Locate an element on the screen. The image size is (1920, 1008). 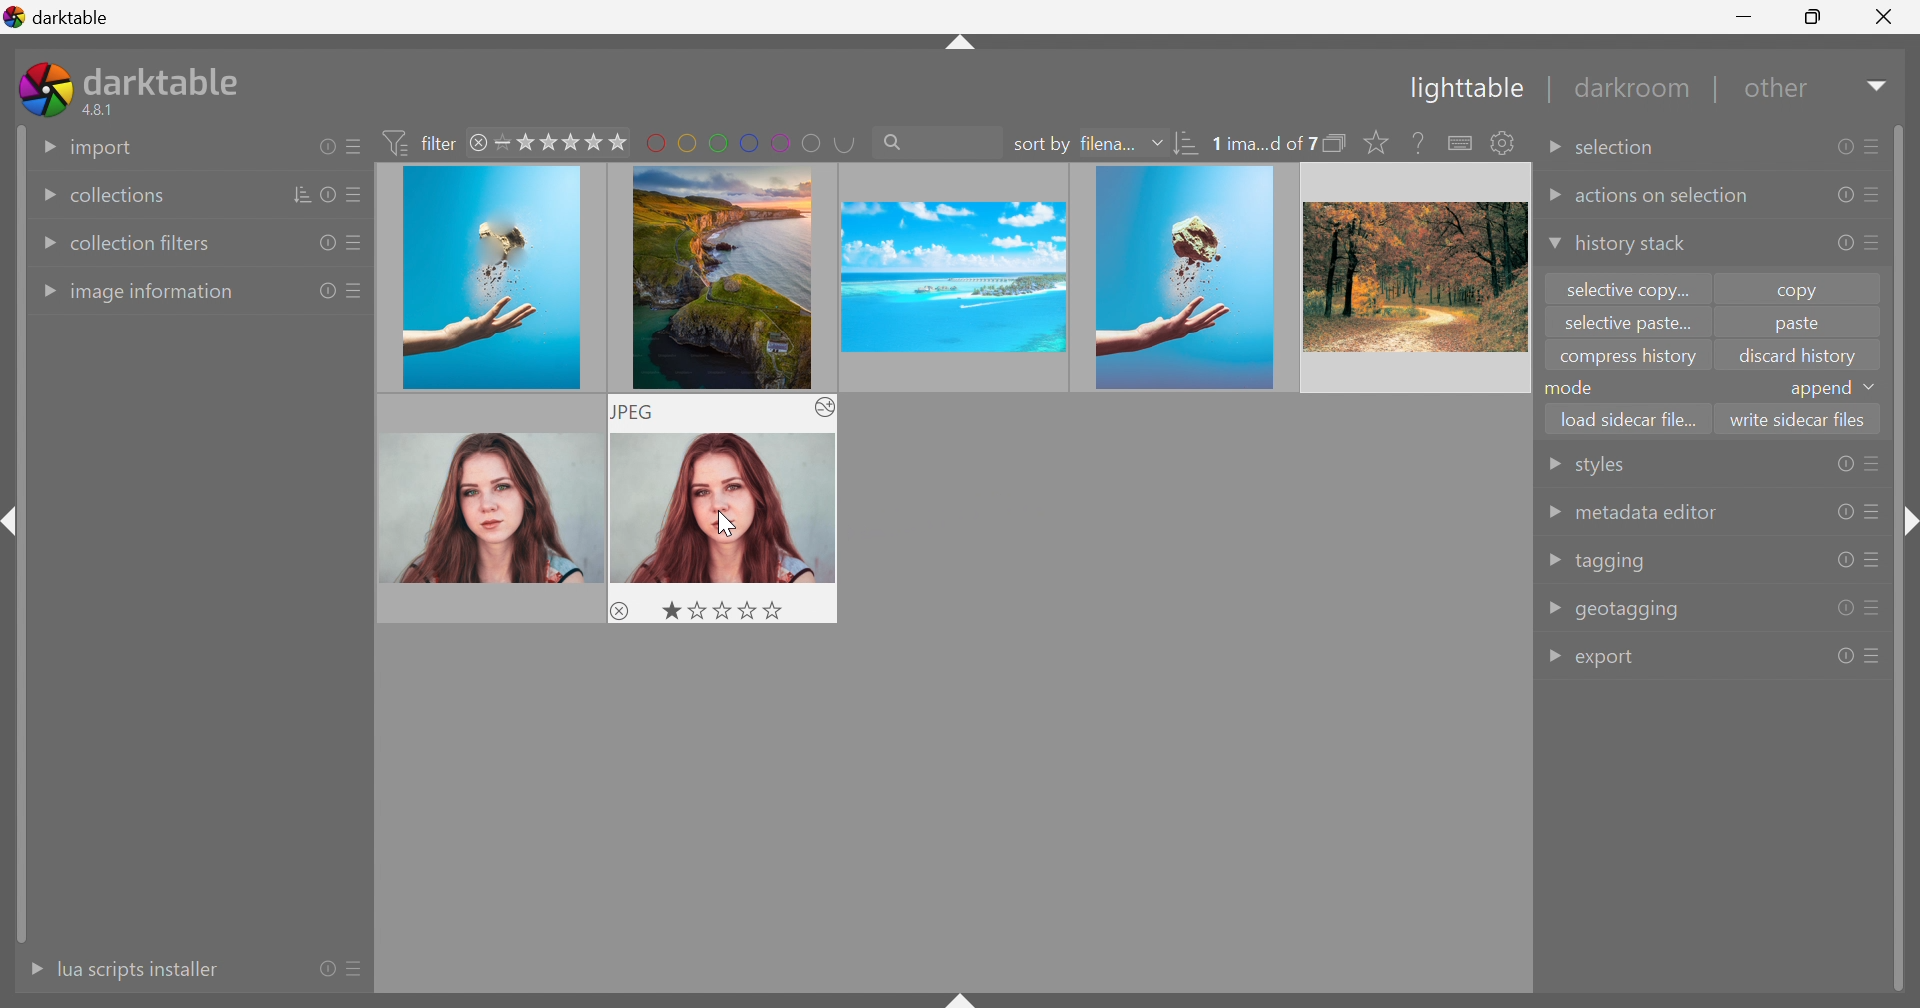
Drop Down is located at coordinates (1552, 512).